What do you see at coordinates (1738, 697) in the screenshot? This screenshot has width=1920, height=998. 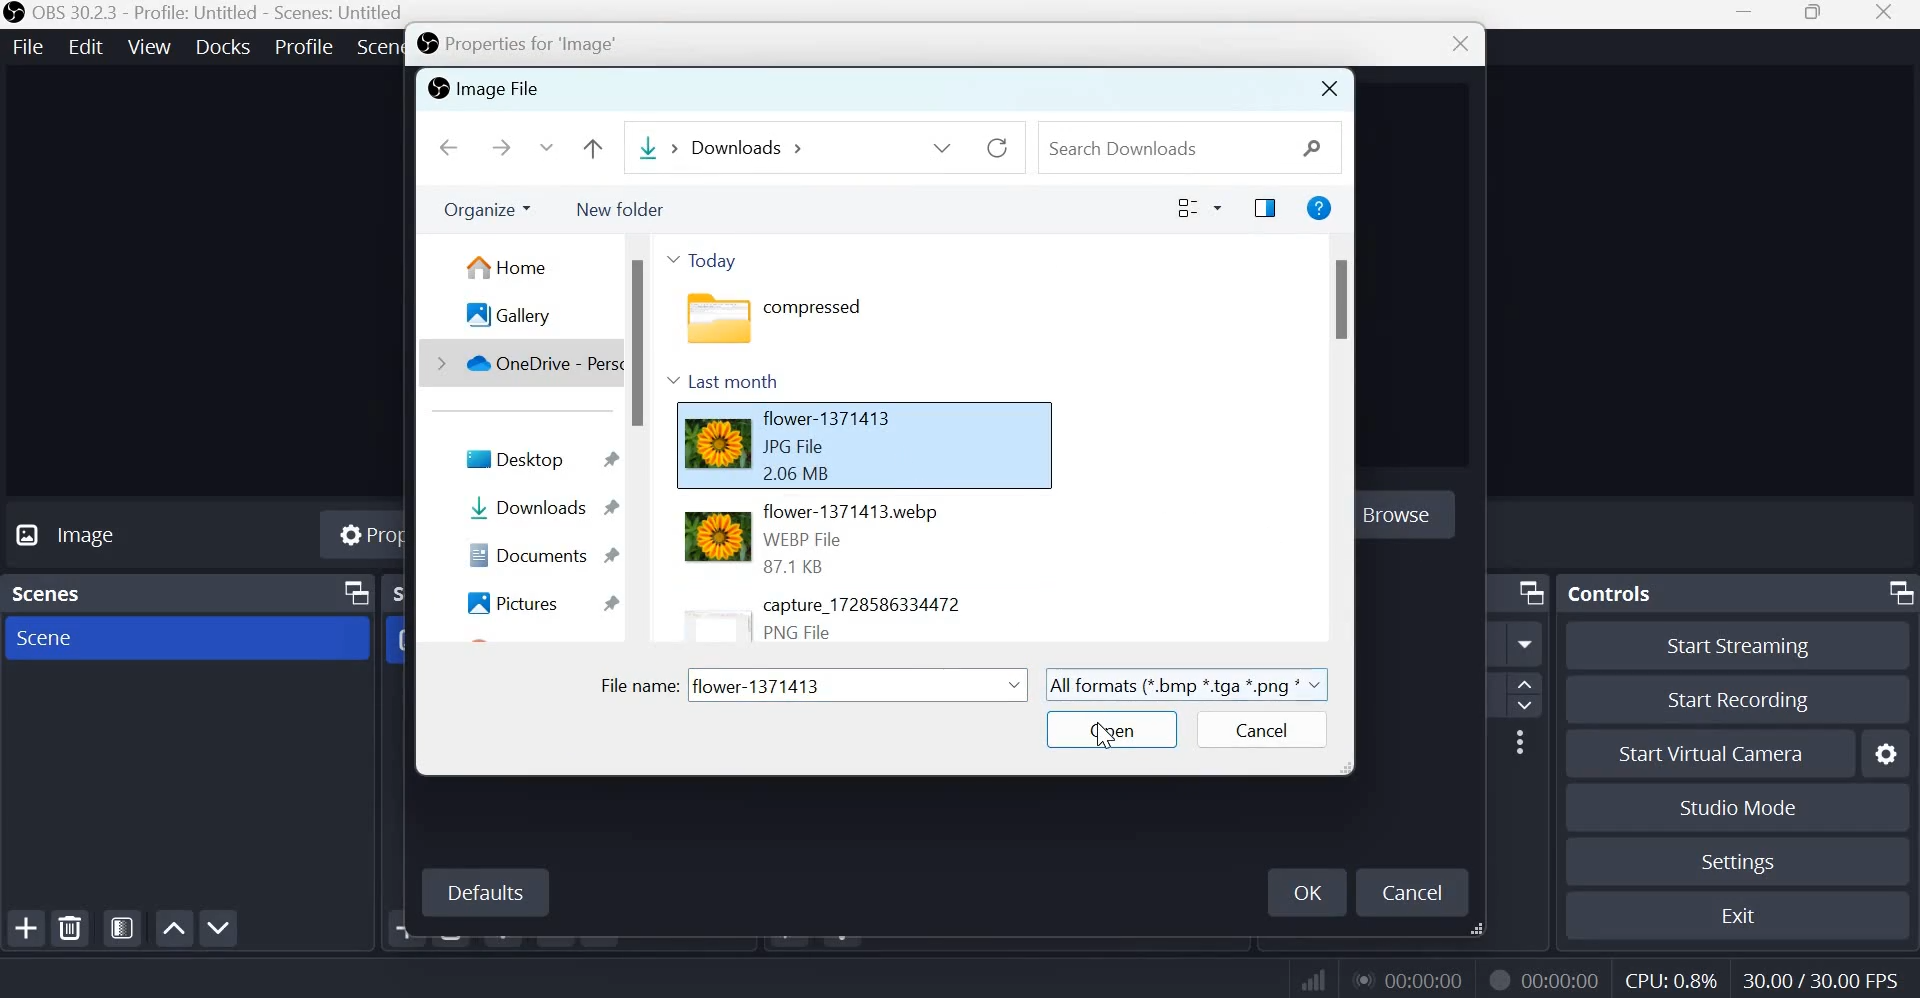 I see `Start recording` at bounding box center [1738, 697].